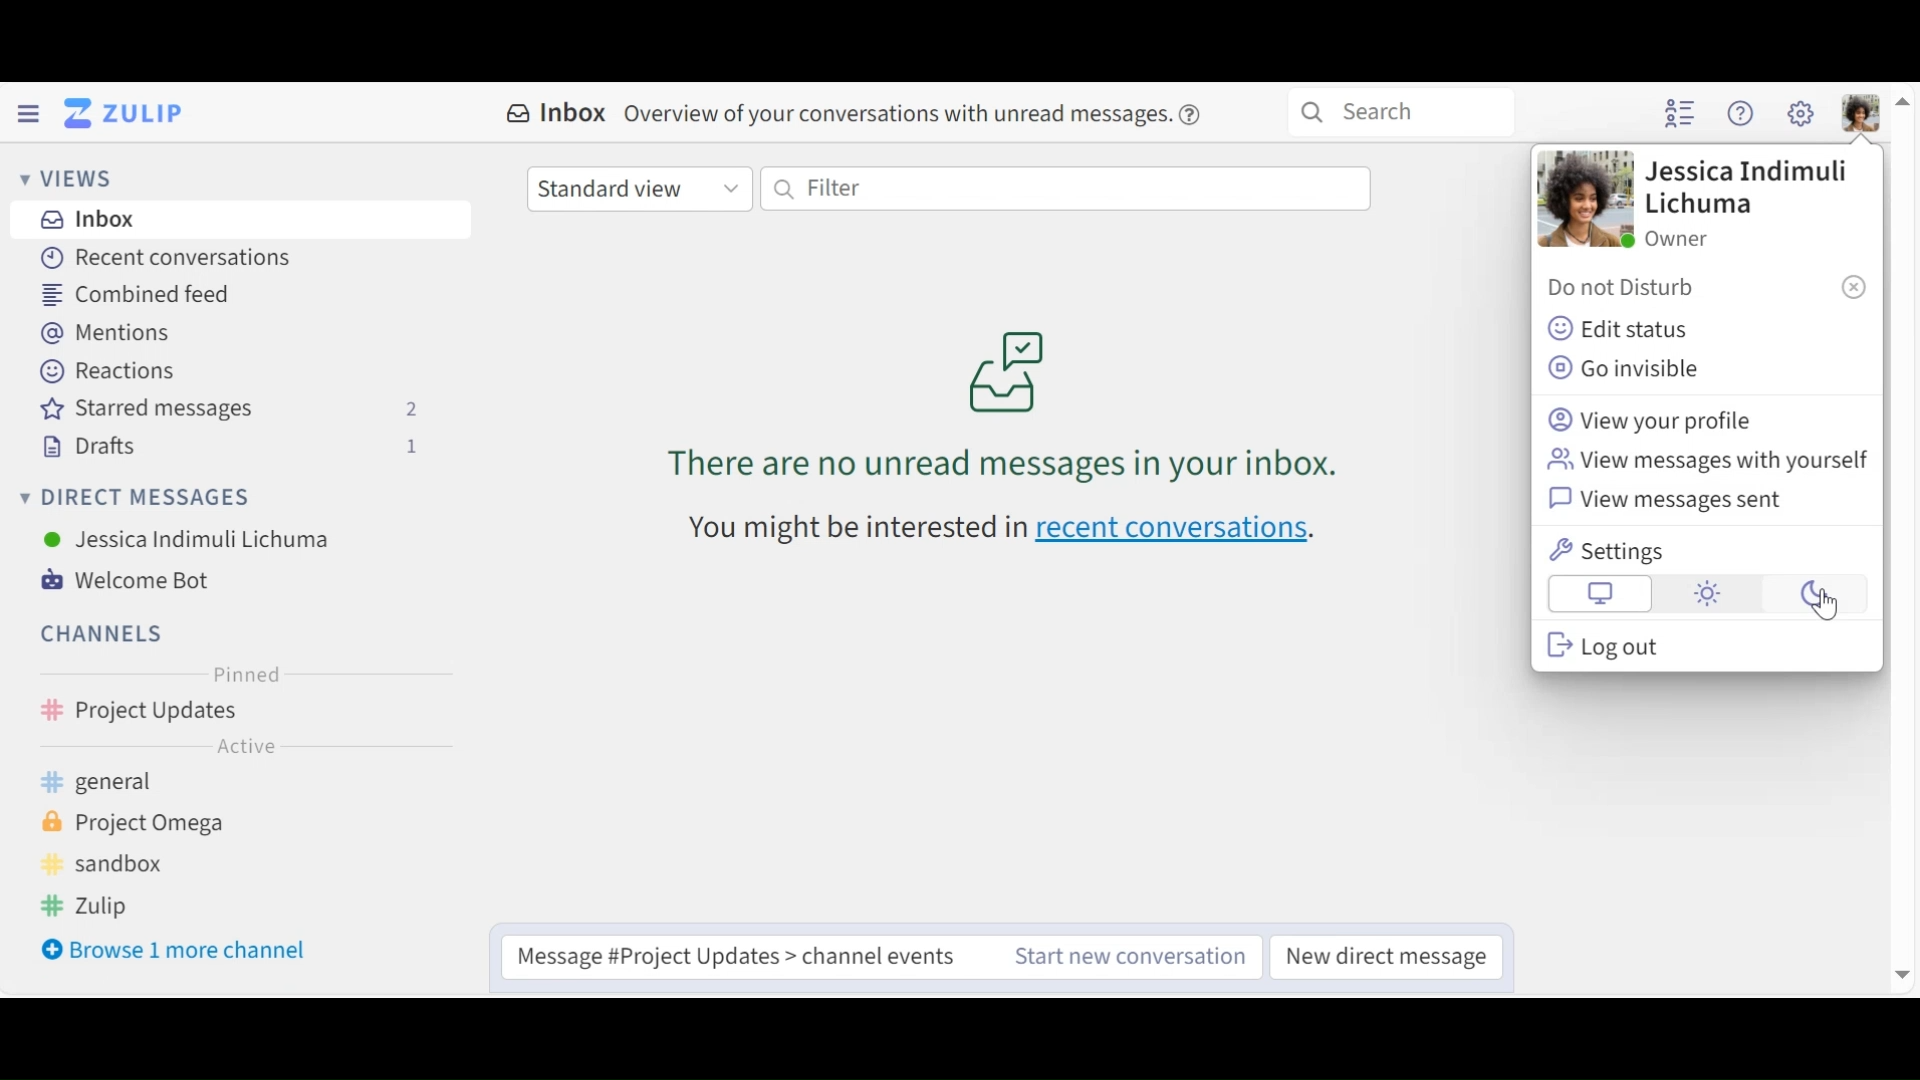 The image size is (1920, 1080). I want to click on Active, so click(242, 749).